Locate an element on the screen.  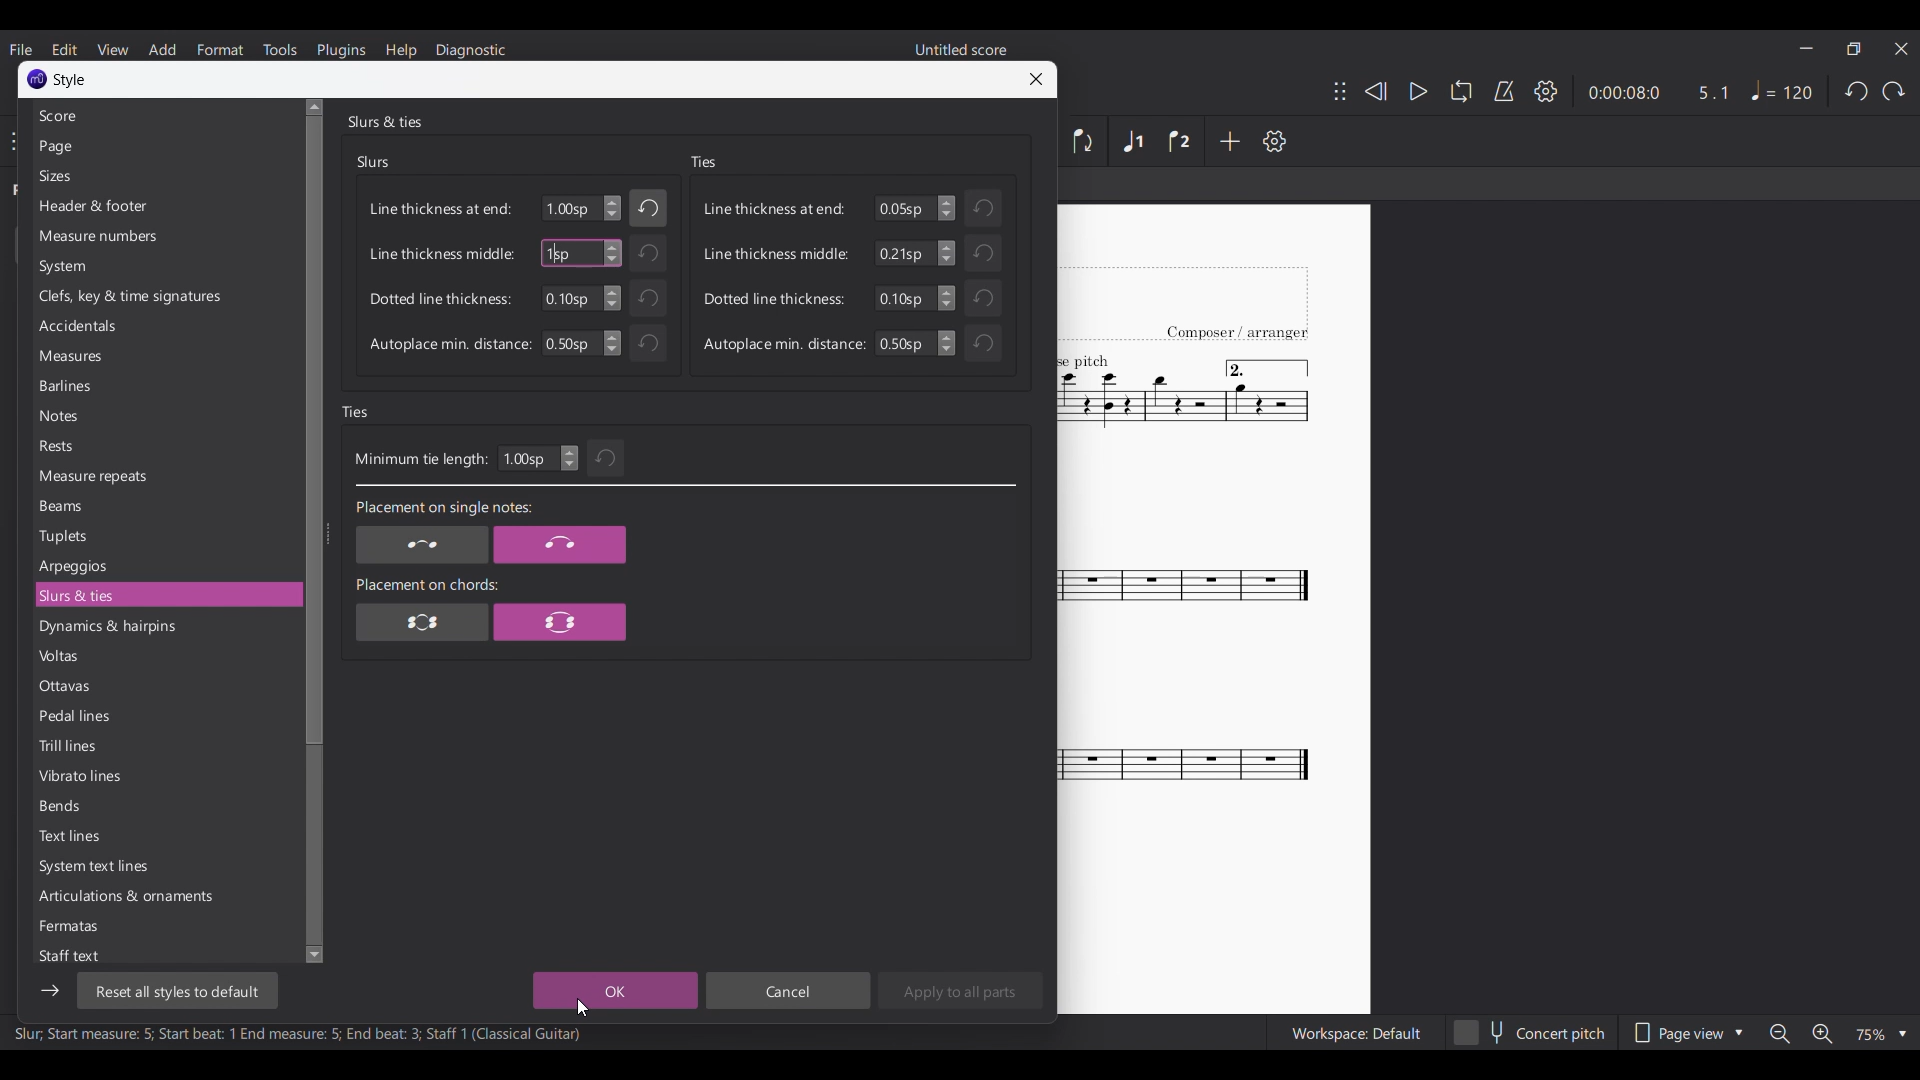
1sp is located at coordinates (558, 253).